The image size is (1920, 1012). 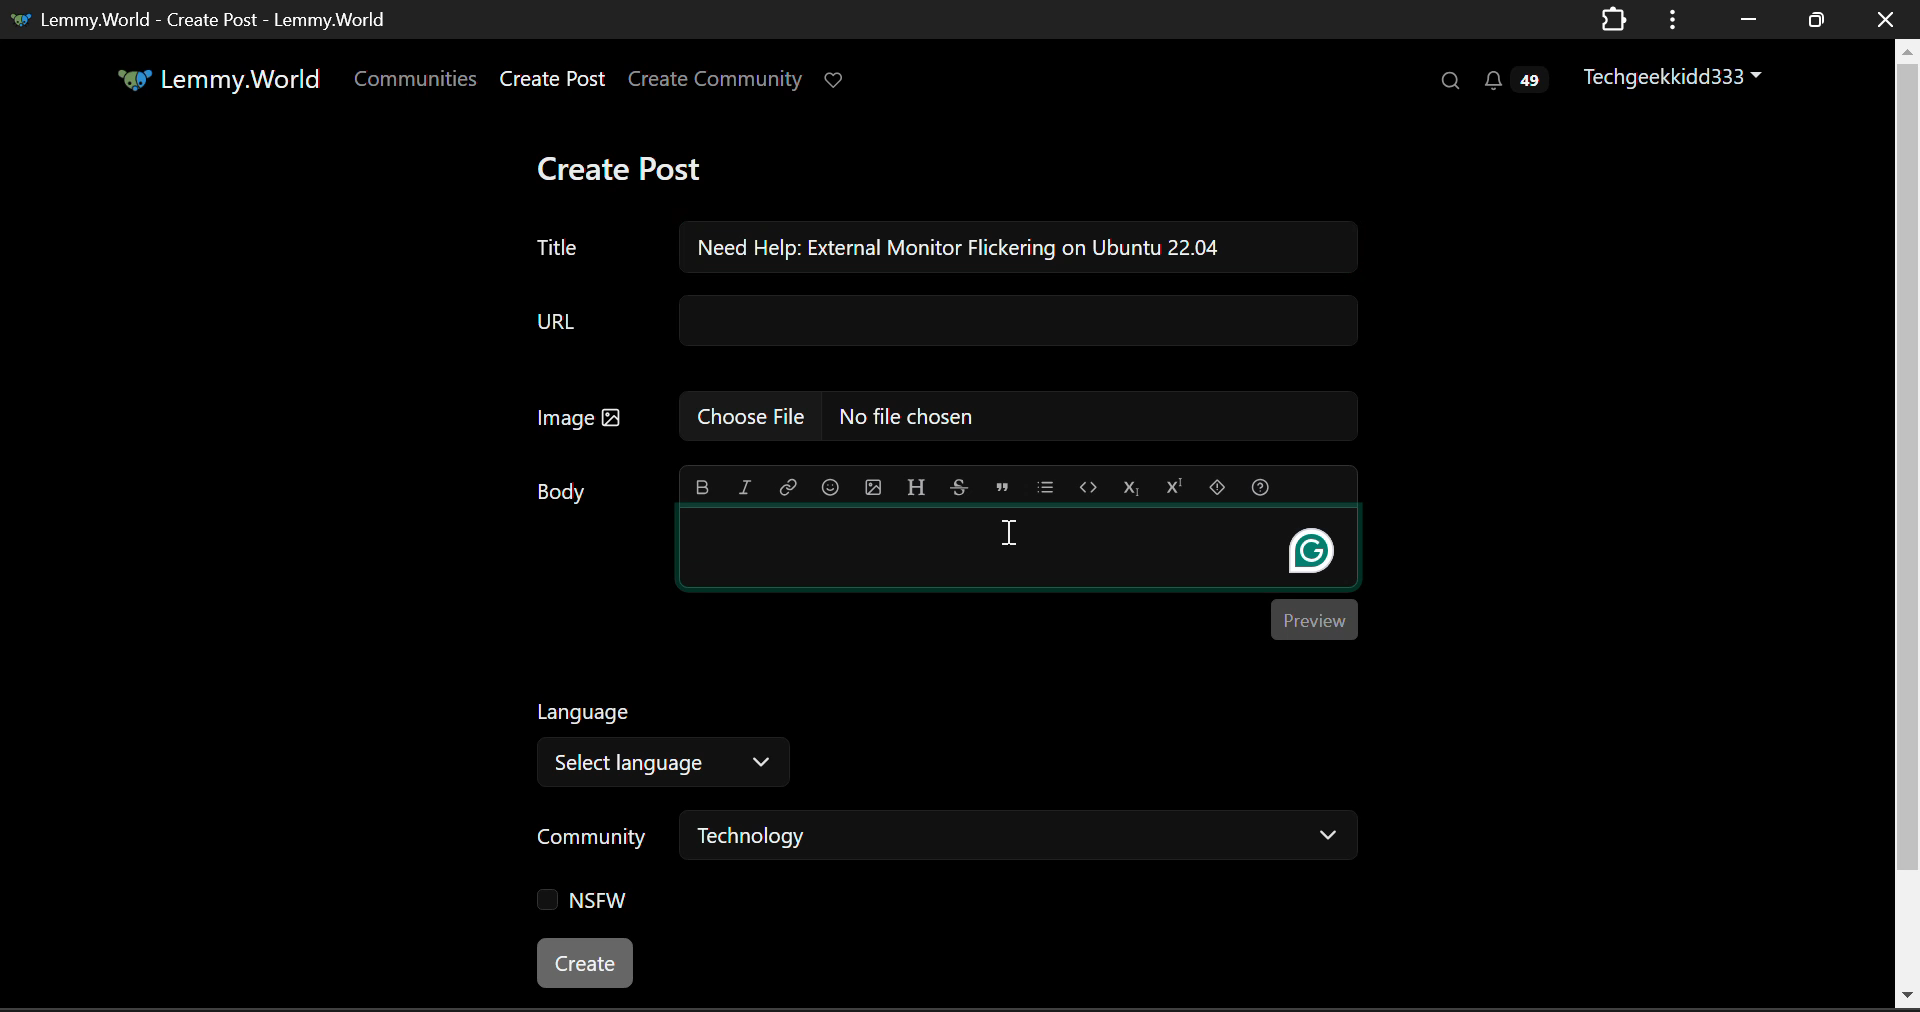 What do you see at coordinates (1888, 18) in the screenshot?
I see `Close Window` at bounding box center [1888, 18].